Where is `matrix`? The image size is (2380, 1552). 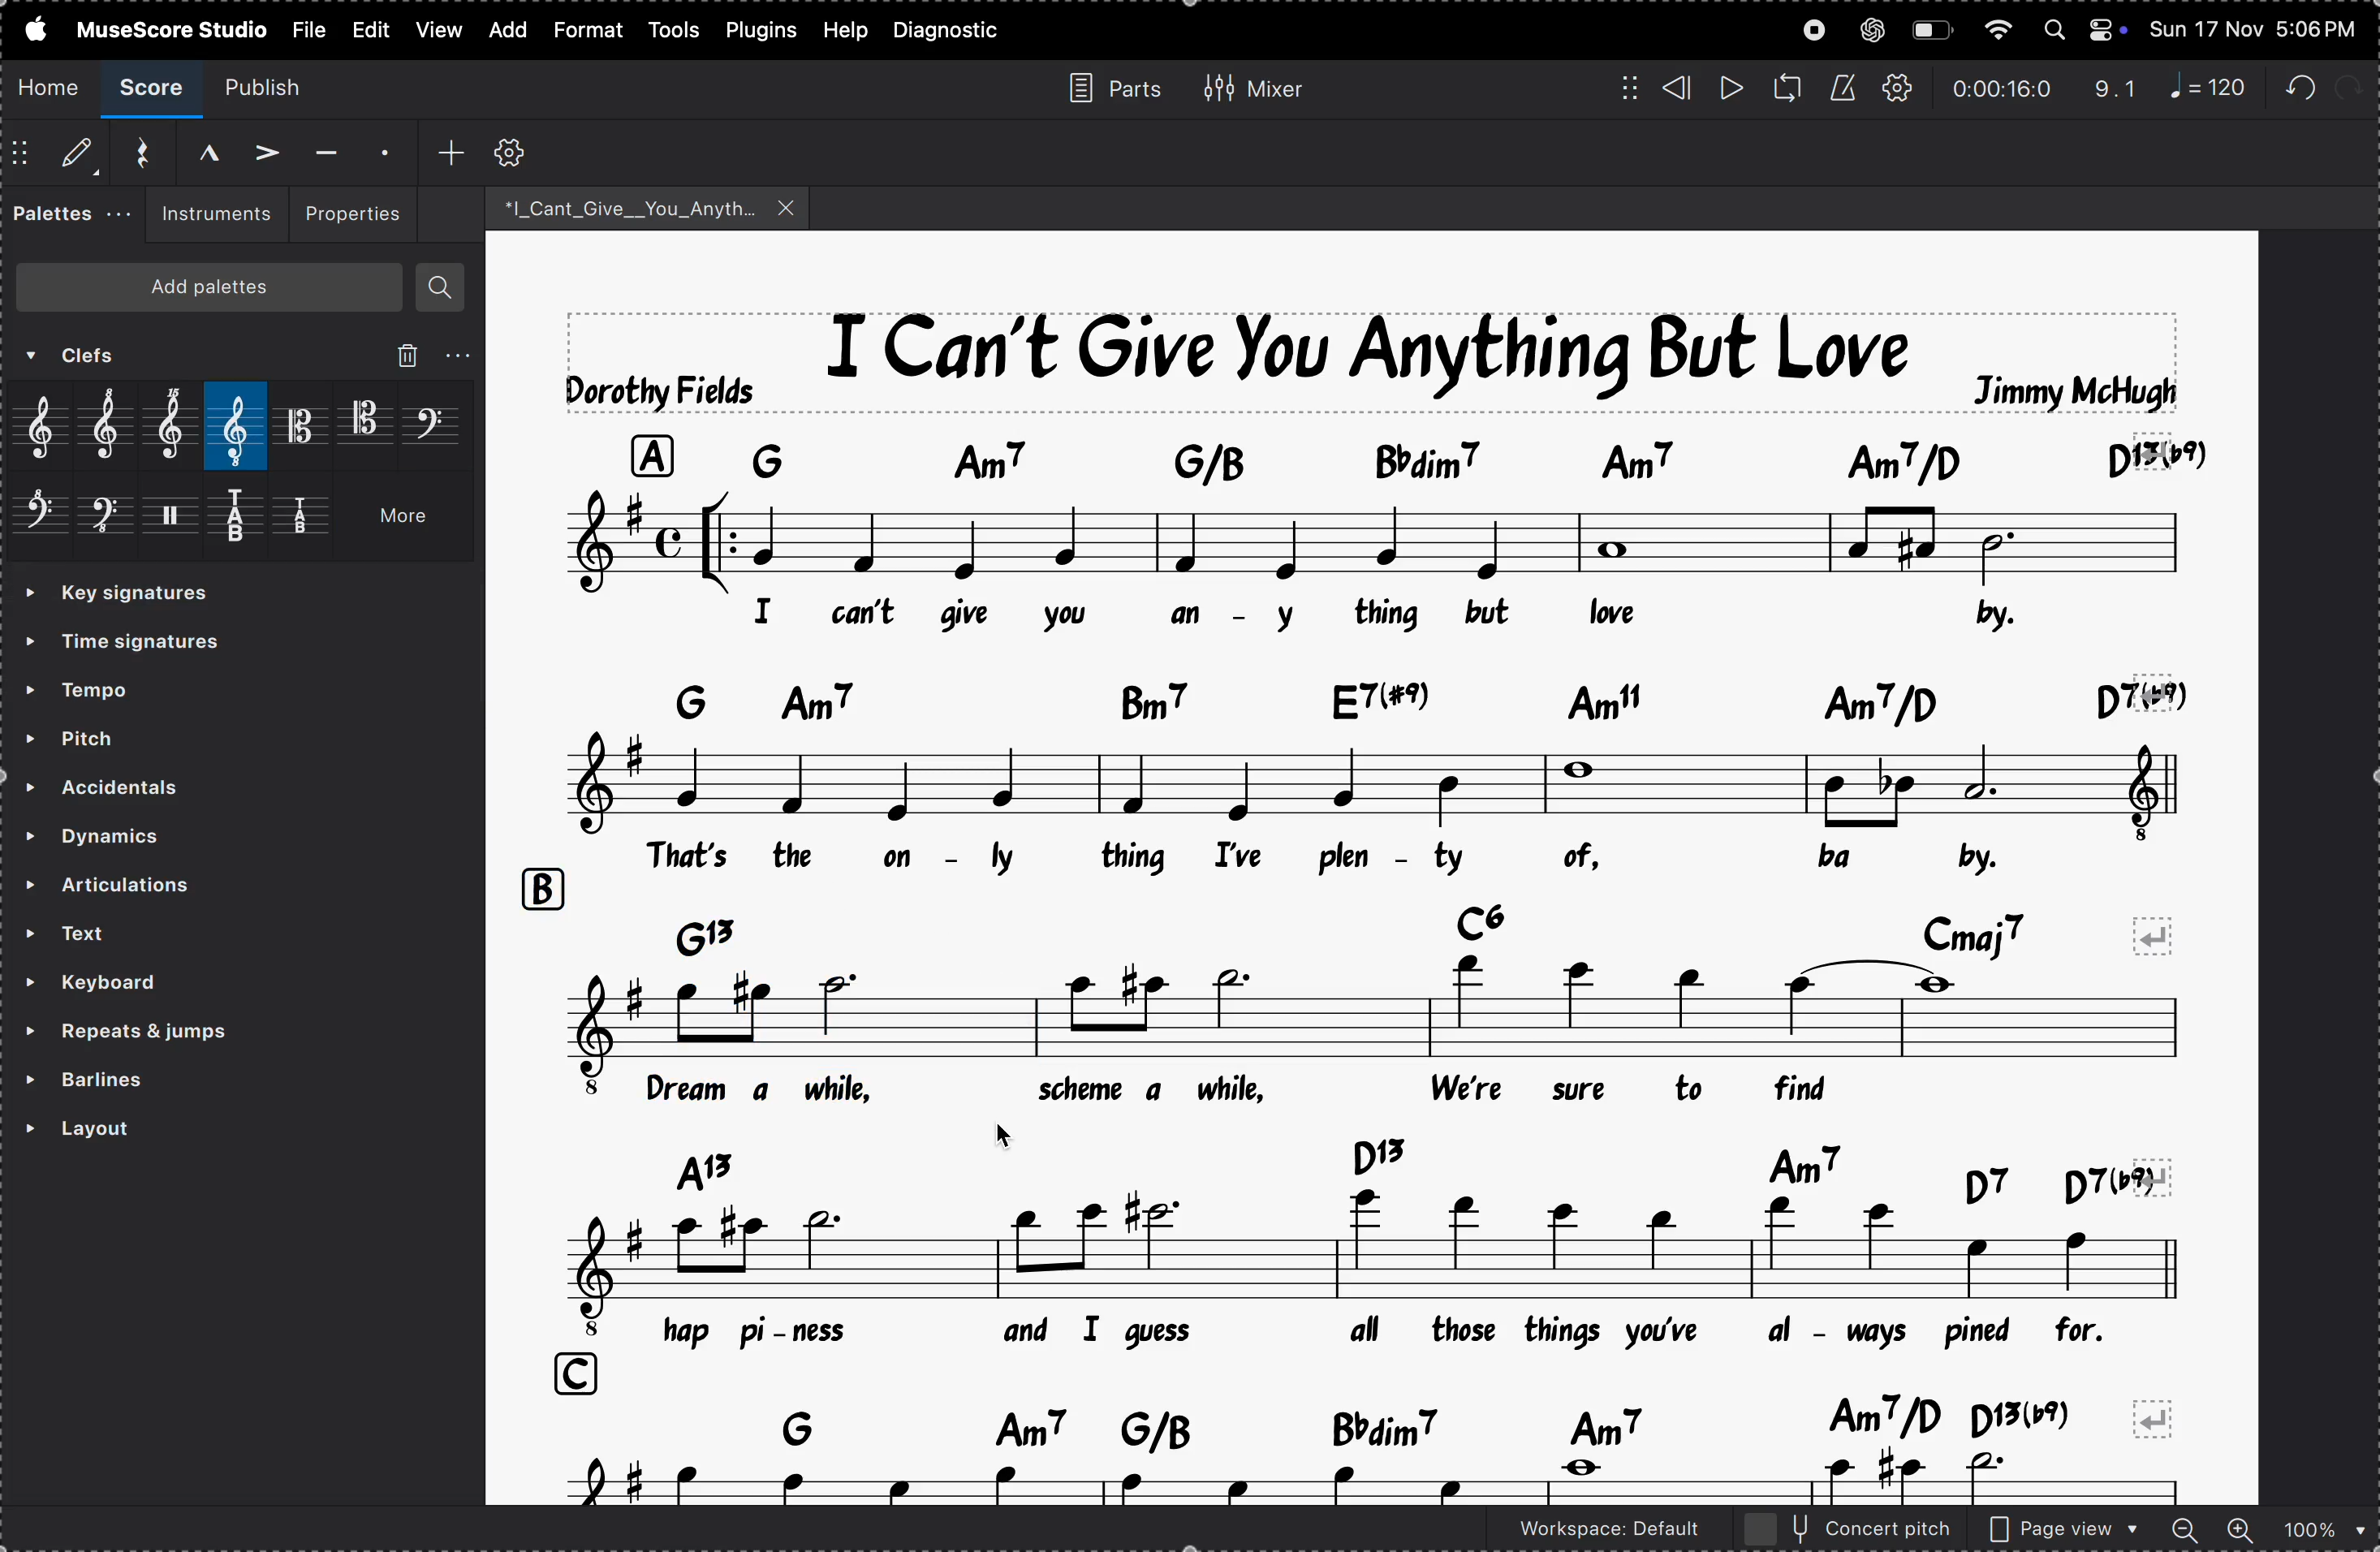 matrix is located at coordinates (1620, 86).